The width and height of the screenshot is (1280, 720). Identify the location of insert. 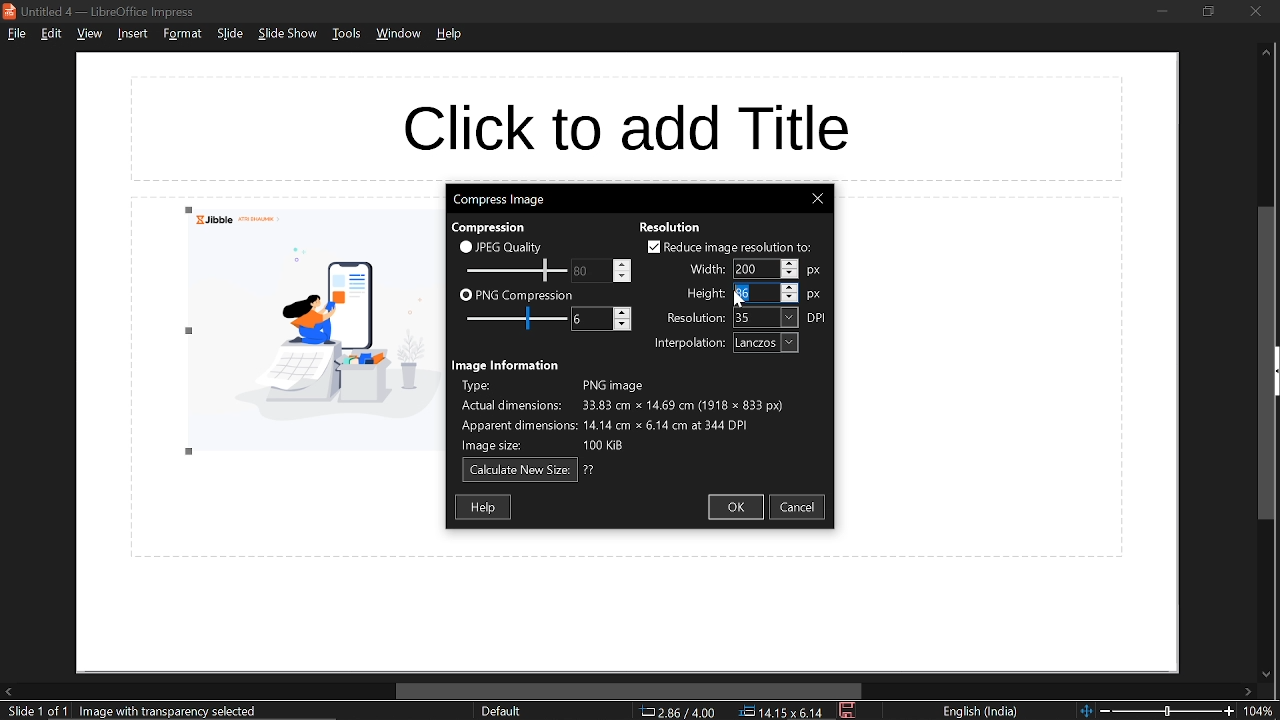
(130, 33).